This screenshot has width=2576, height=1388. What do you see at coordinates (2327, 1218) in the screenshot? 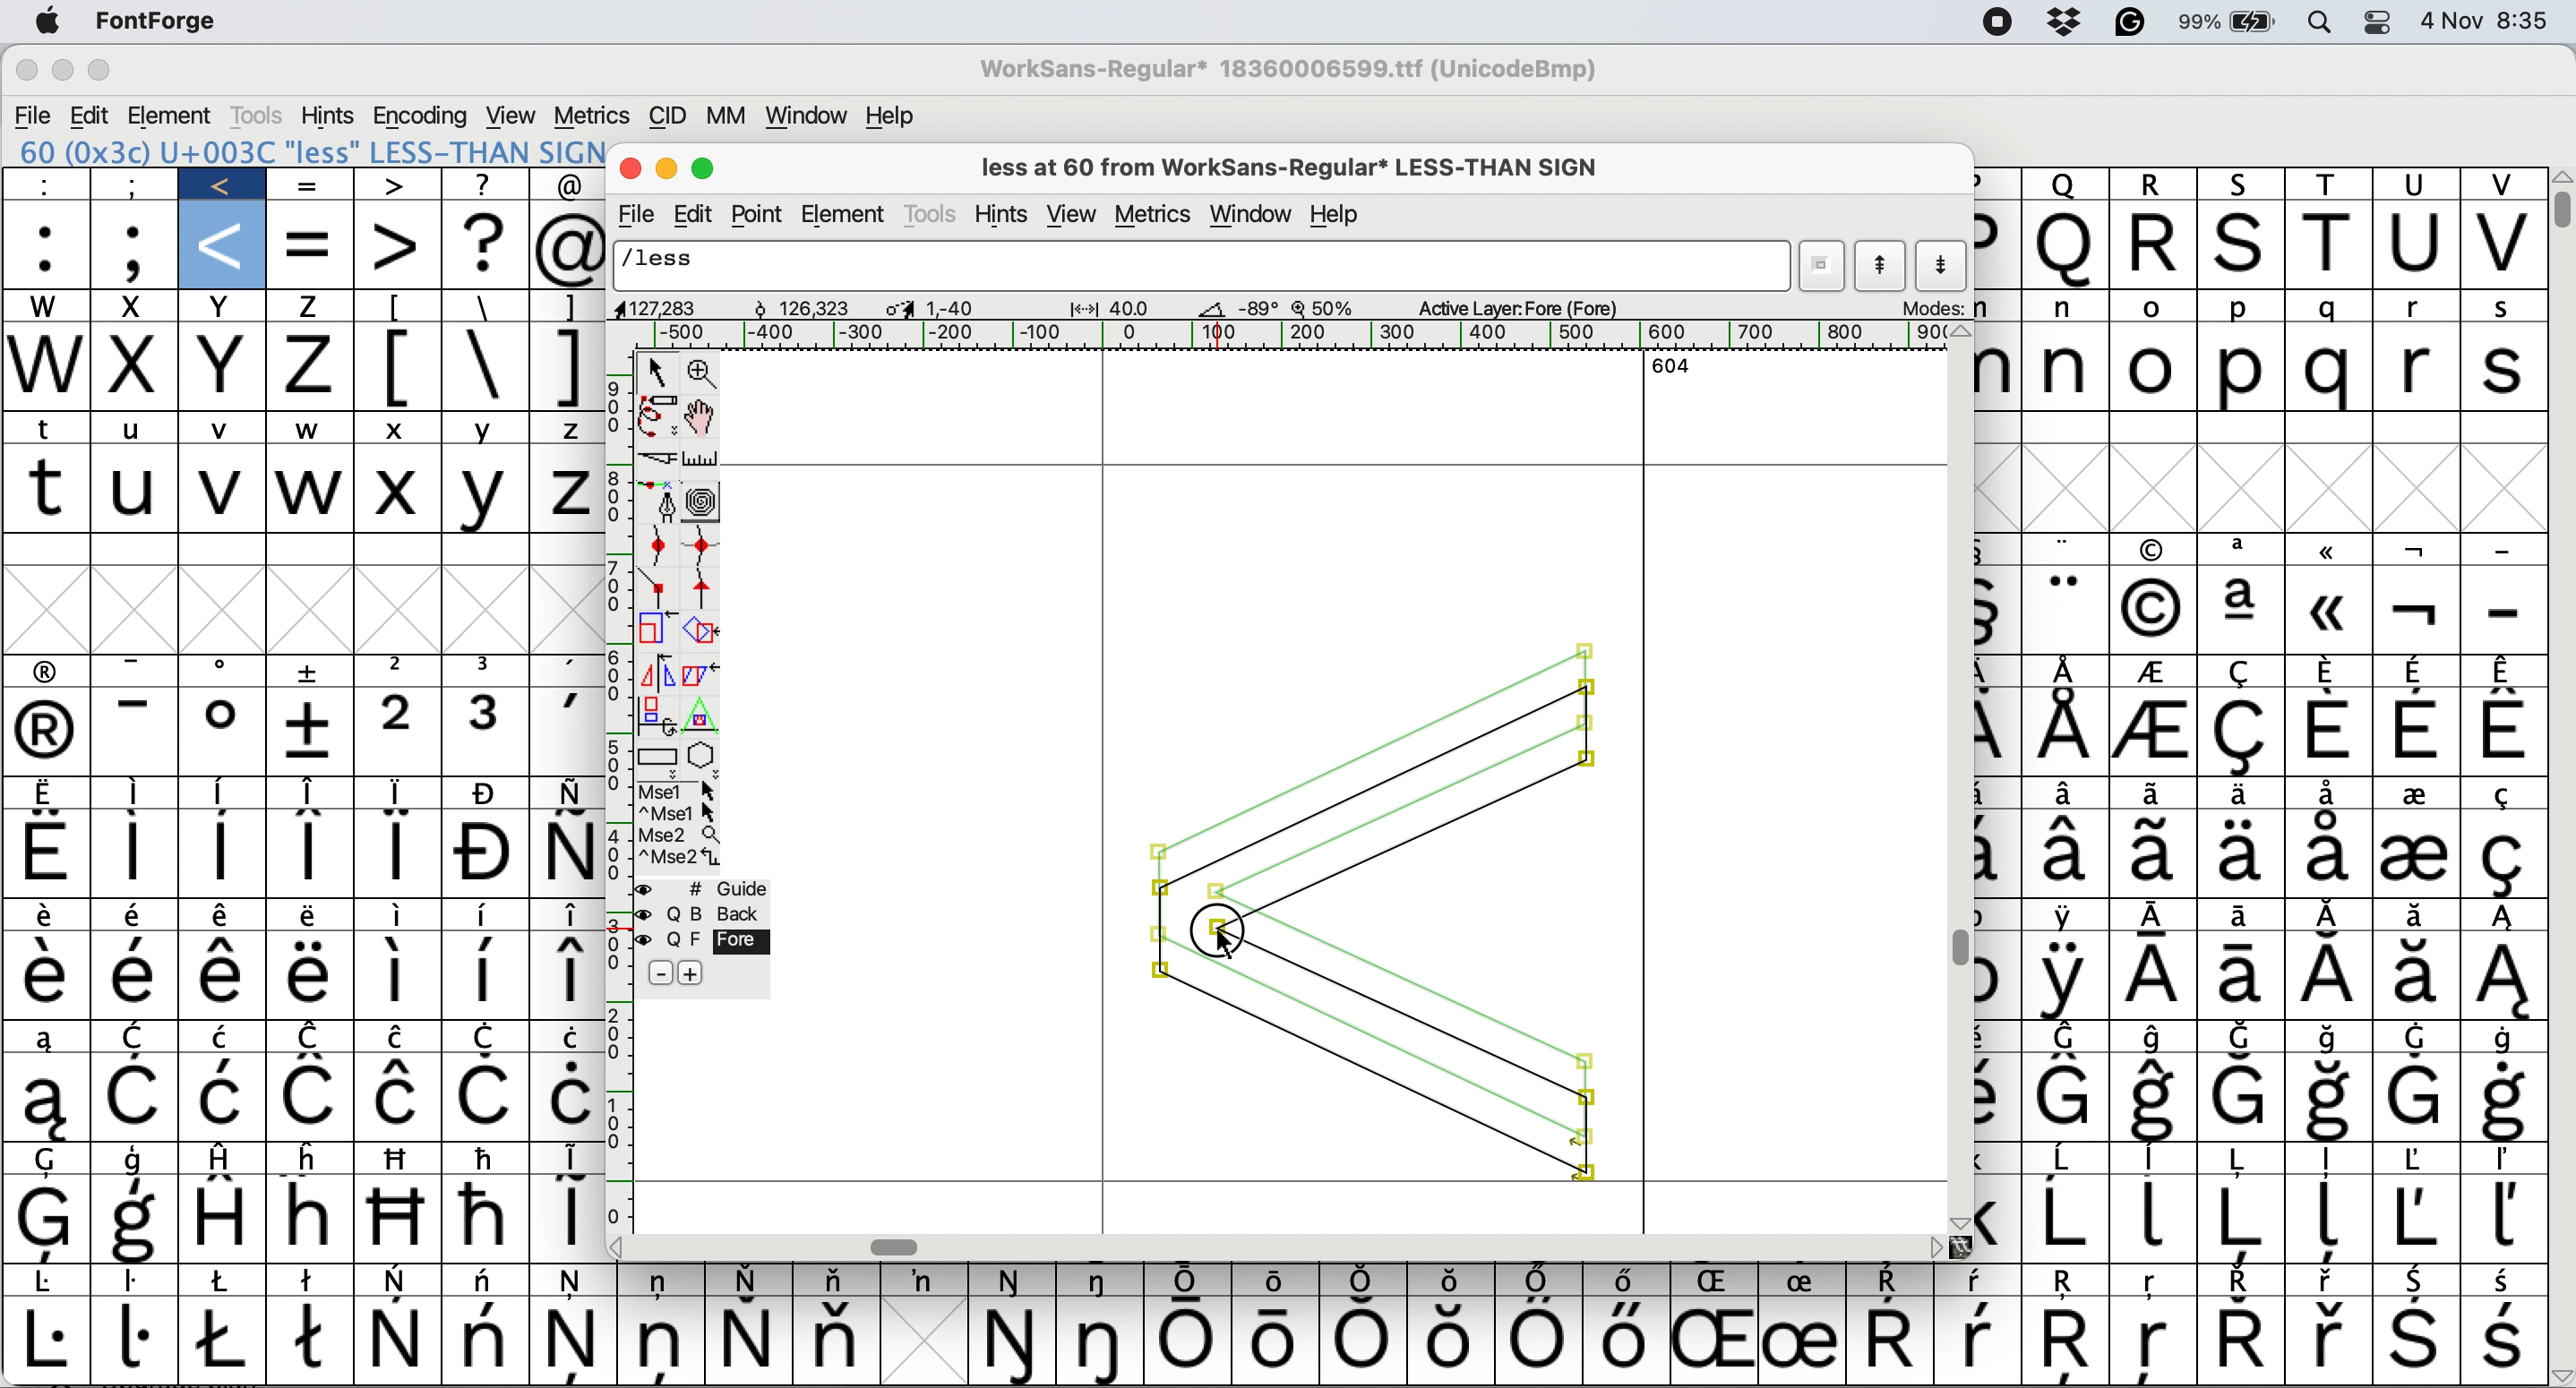
I see `Symbol` at bounding box center [2327, 1218].